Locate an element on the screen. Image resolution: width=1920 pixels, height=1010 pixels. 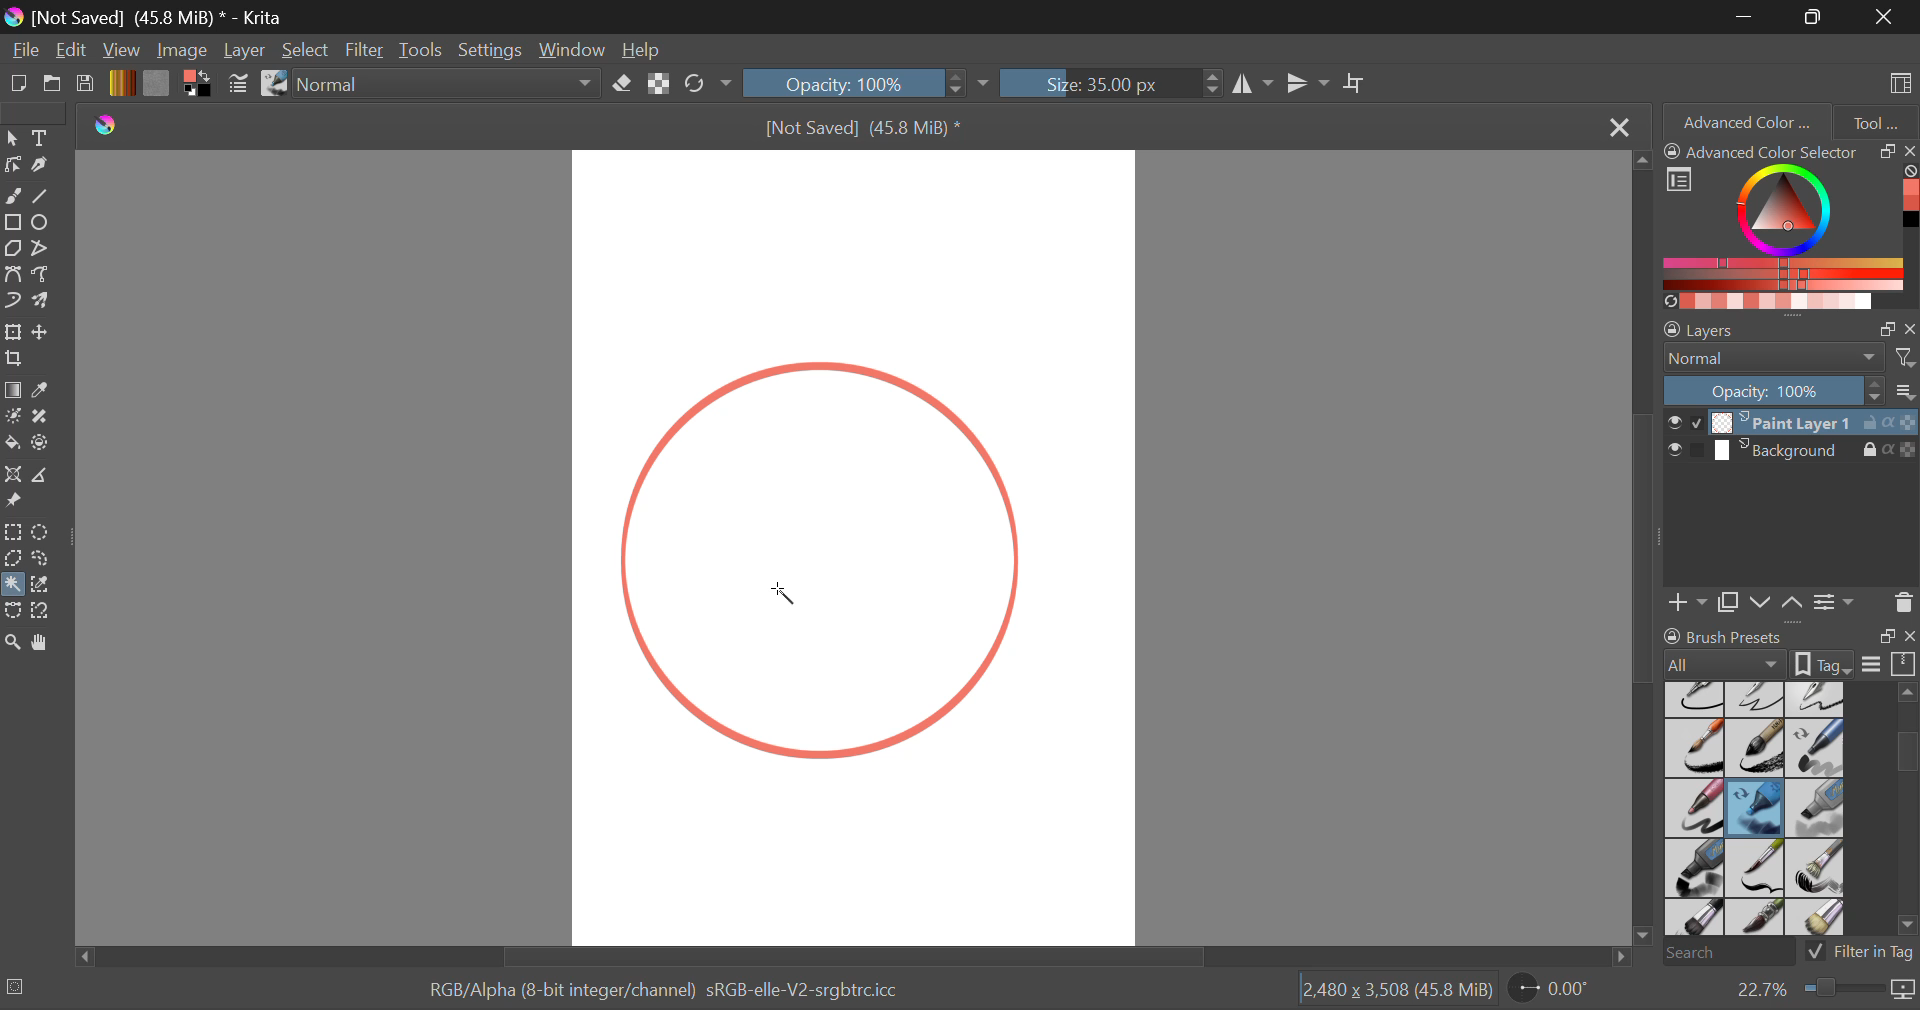
Delete is located at coordinates (1903, 602).